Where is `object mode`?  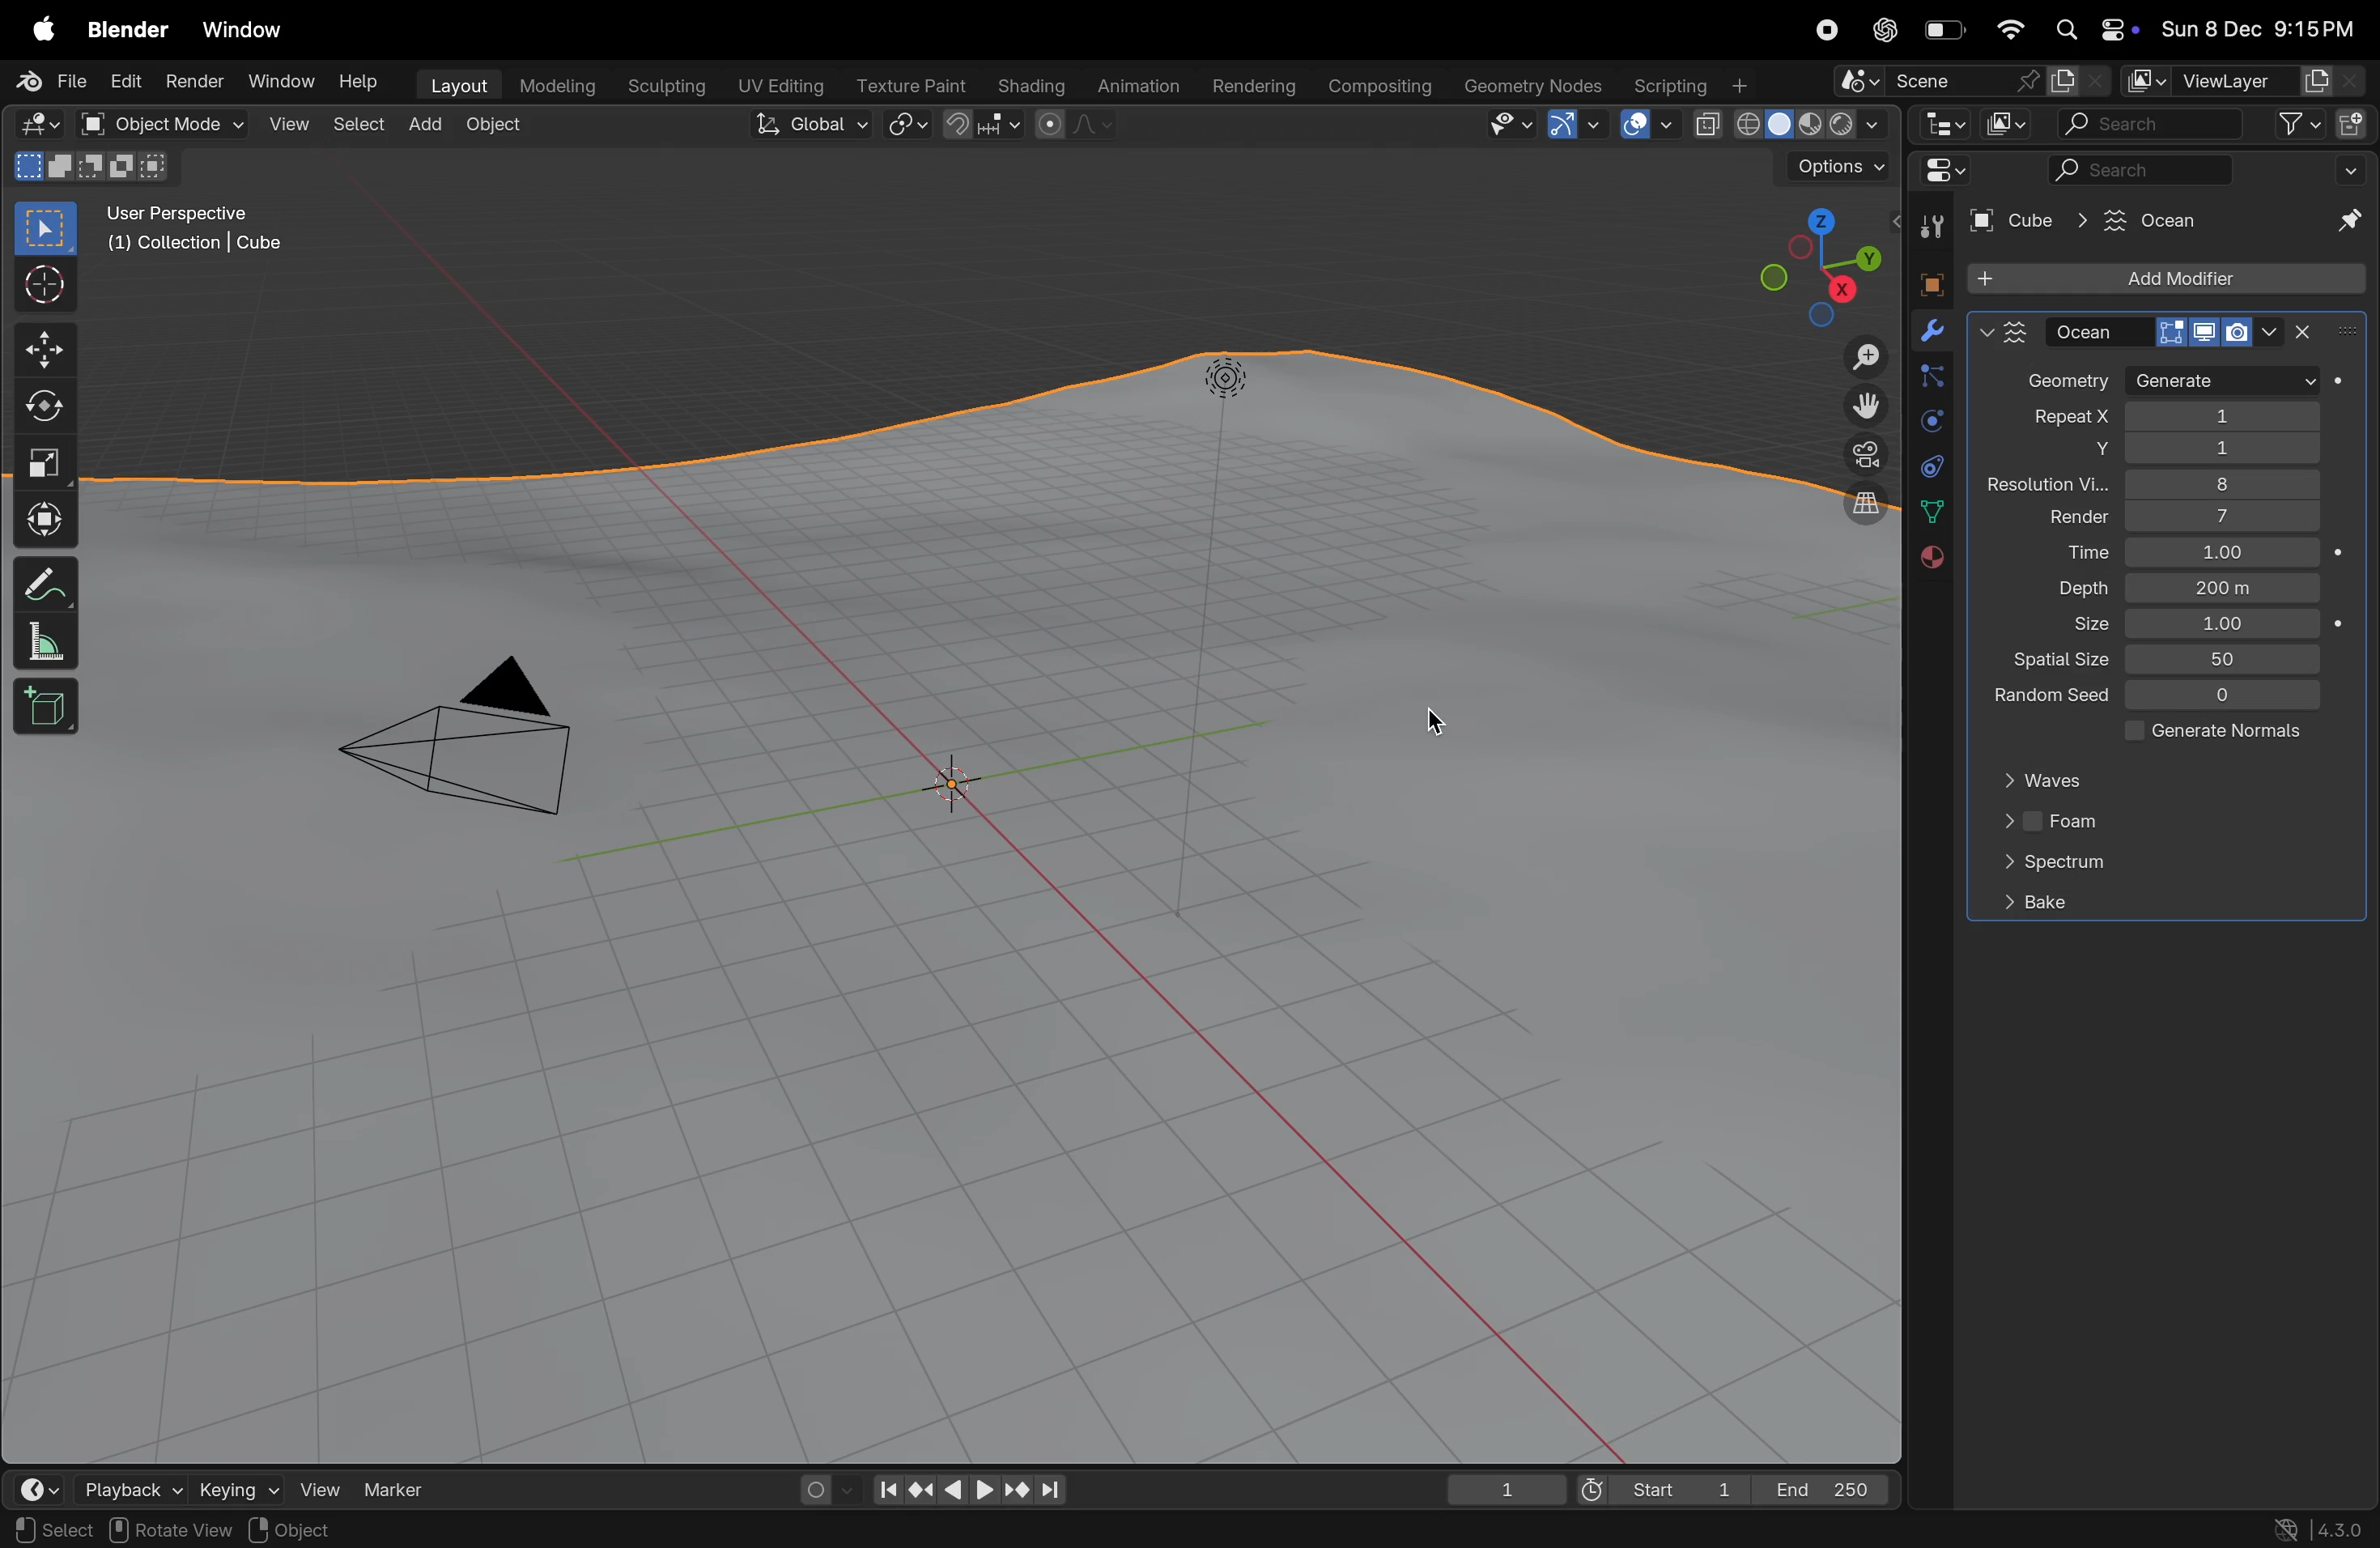 object mode is located at coordinates (183, 125).